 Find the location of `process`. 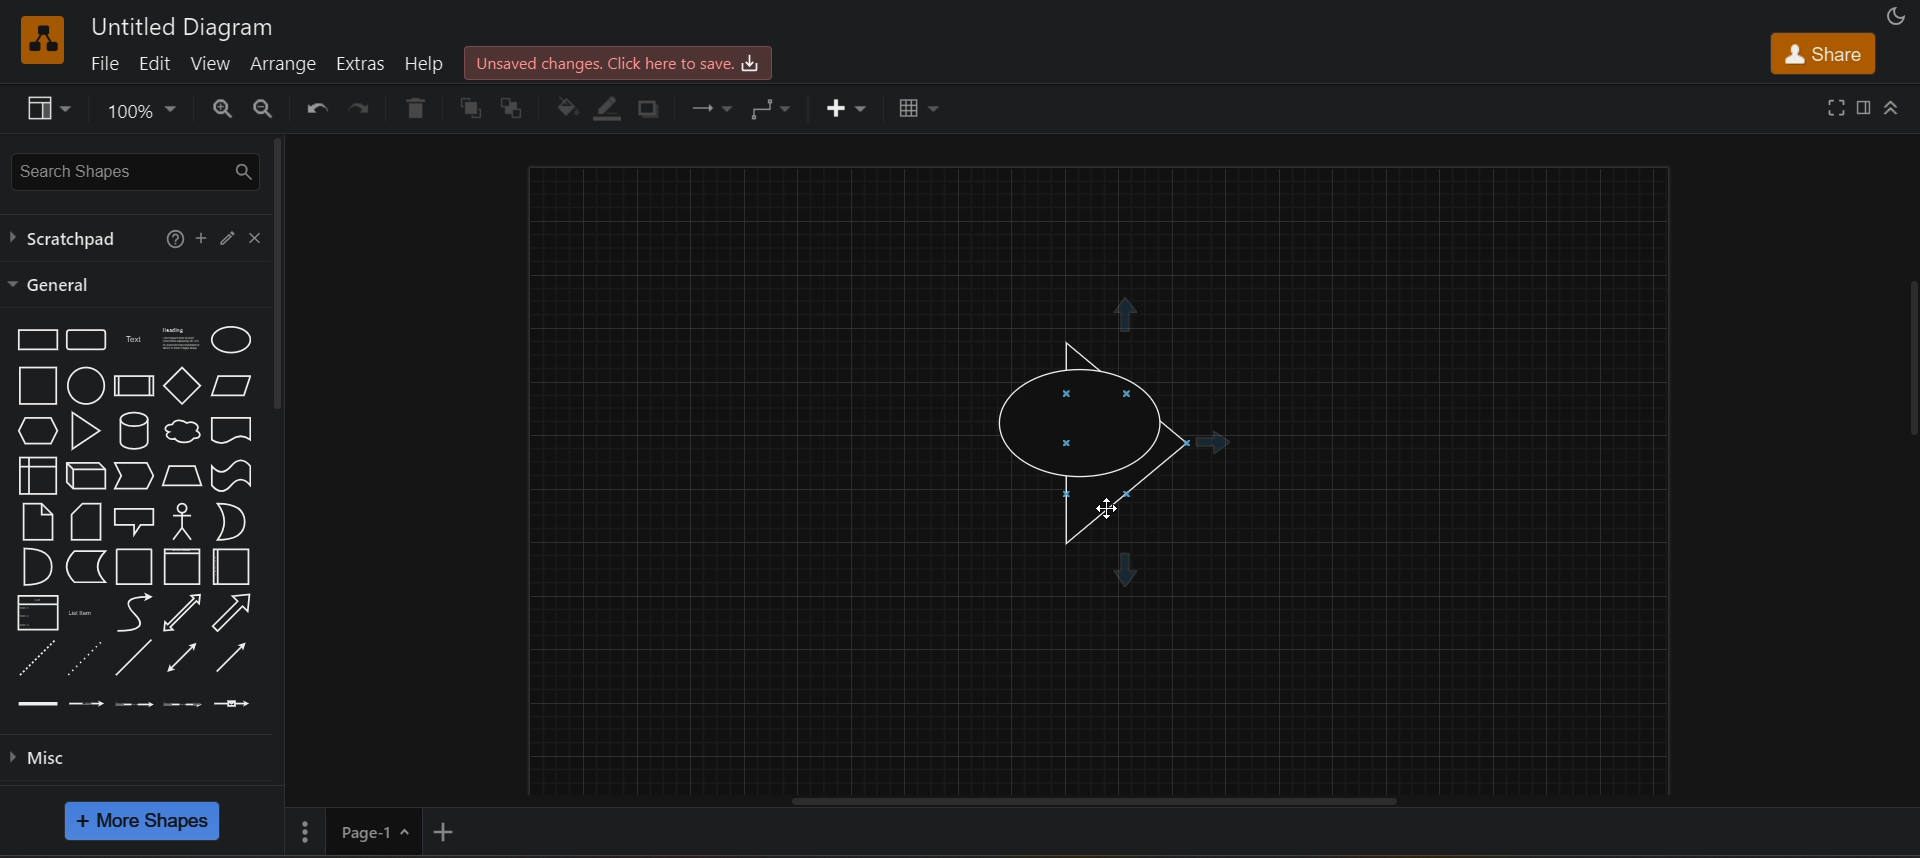

process is located at coordinates (133, 386).